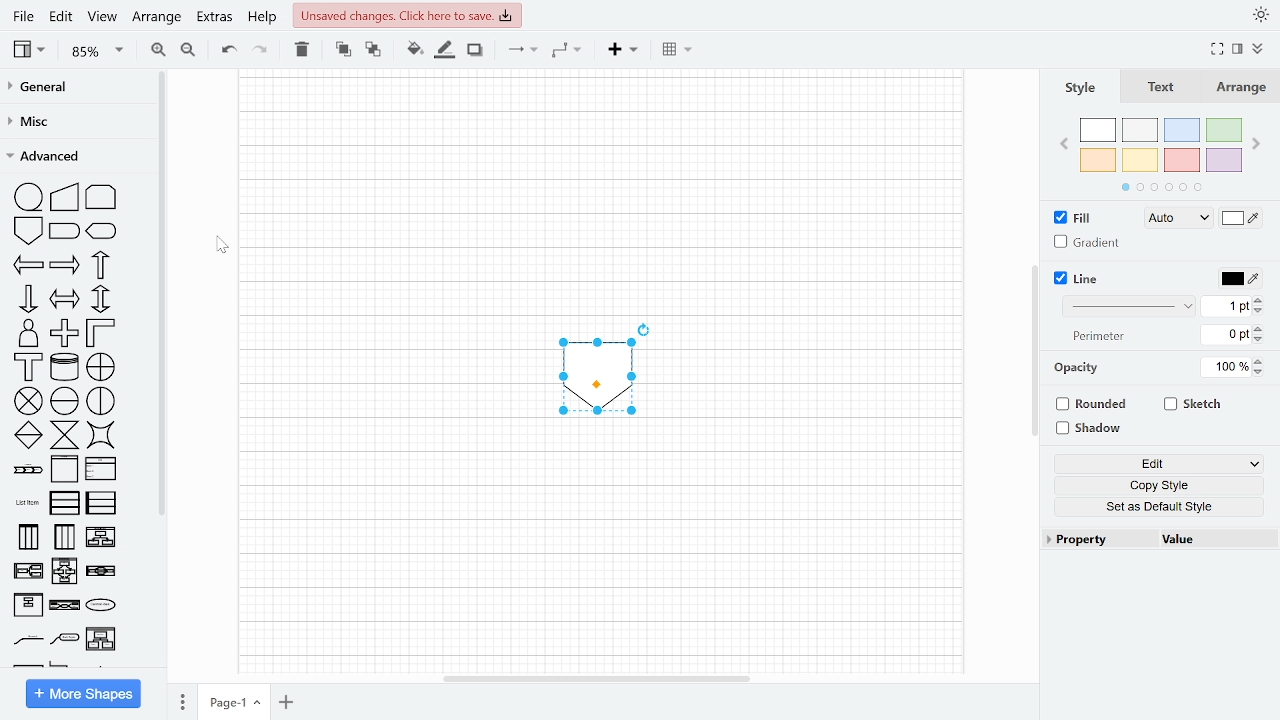 Image resolution: width=1280 pixels, height=720 pixels. I want to click on arrow right, so click(65, 267).